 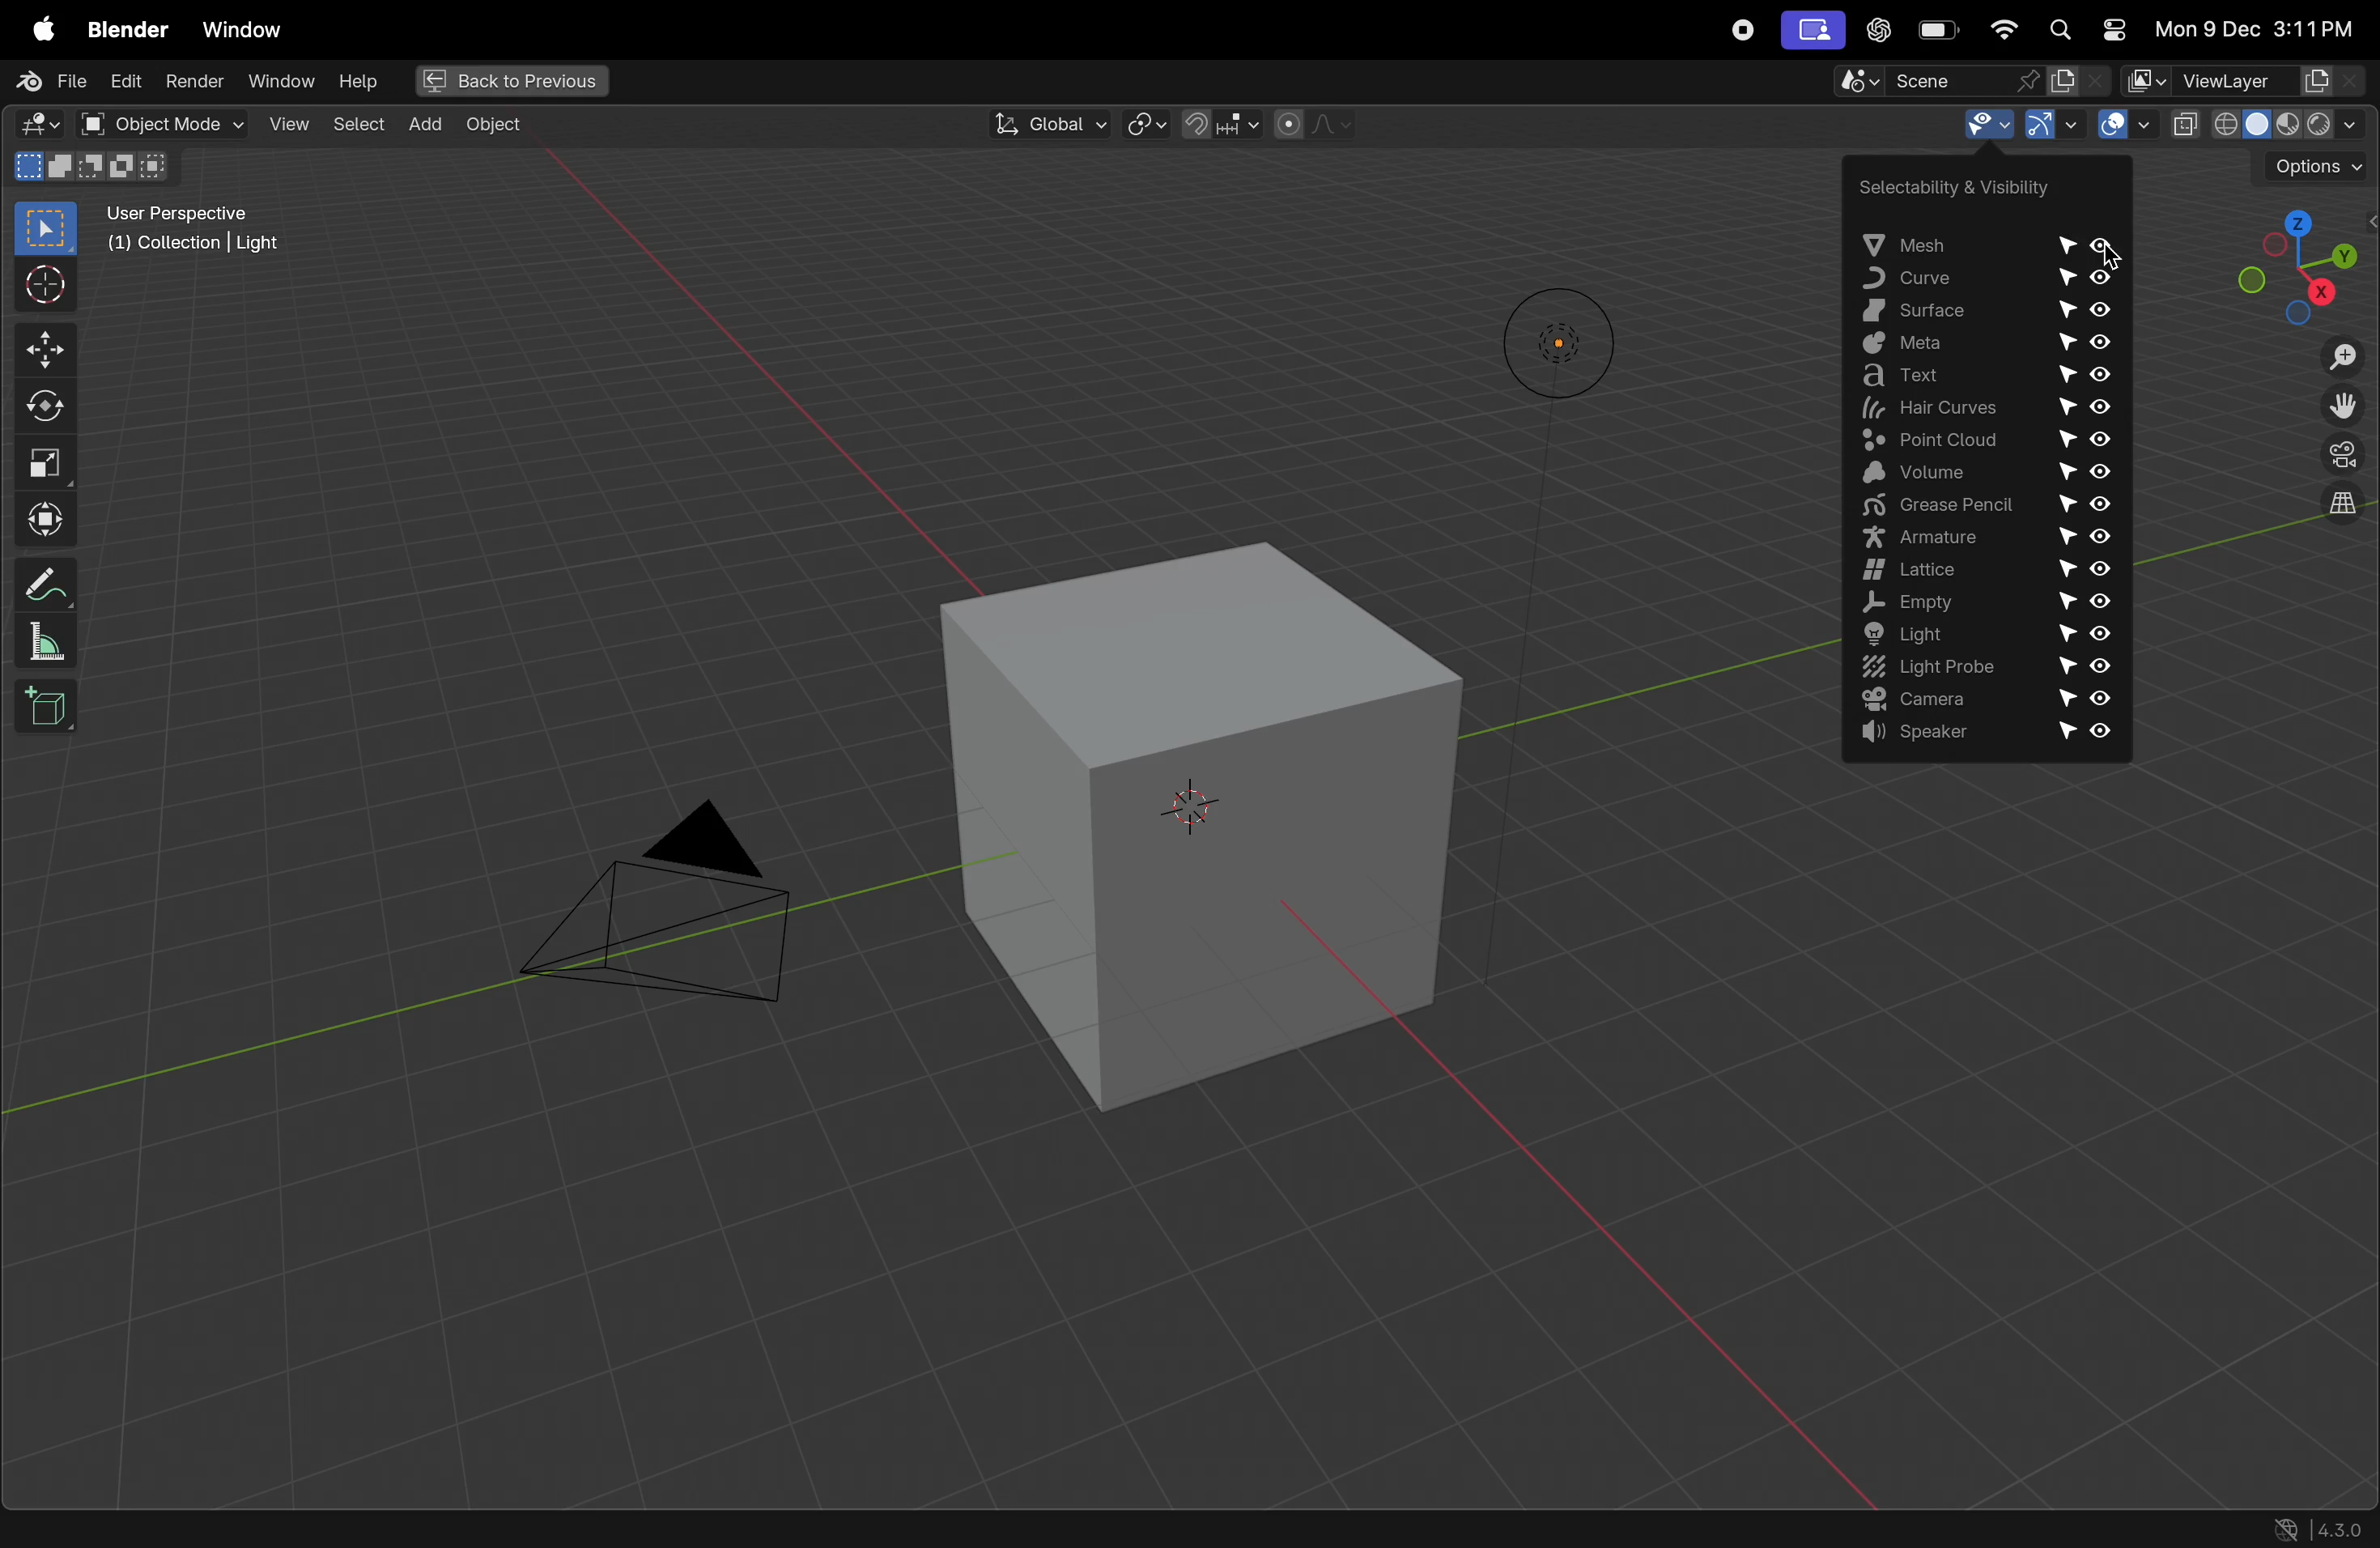 I want to click on Speaker, so click(x=1995, y=738).